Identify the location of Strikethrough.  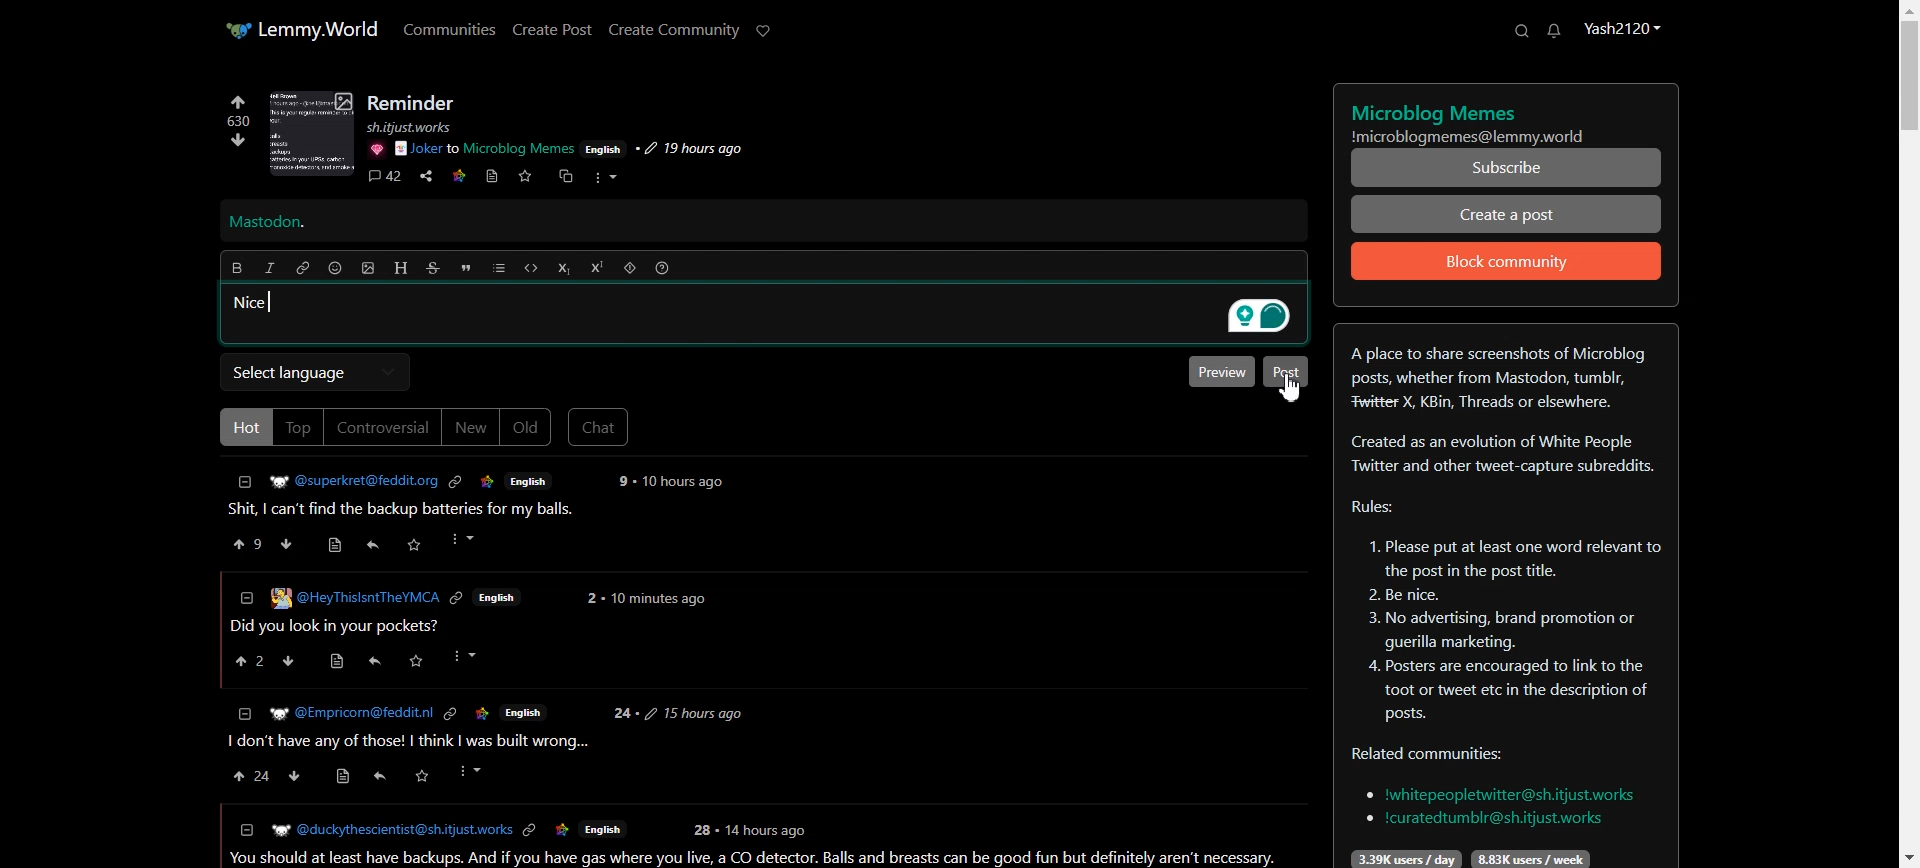
(434, 268).